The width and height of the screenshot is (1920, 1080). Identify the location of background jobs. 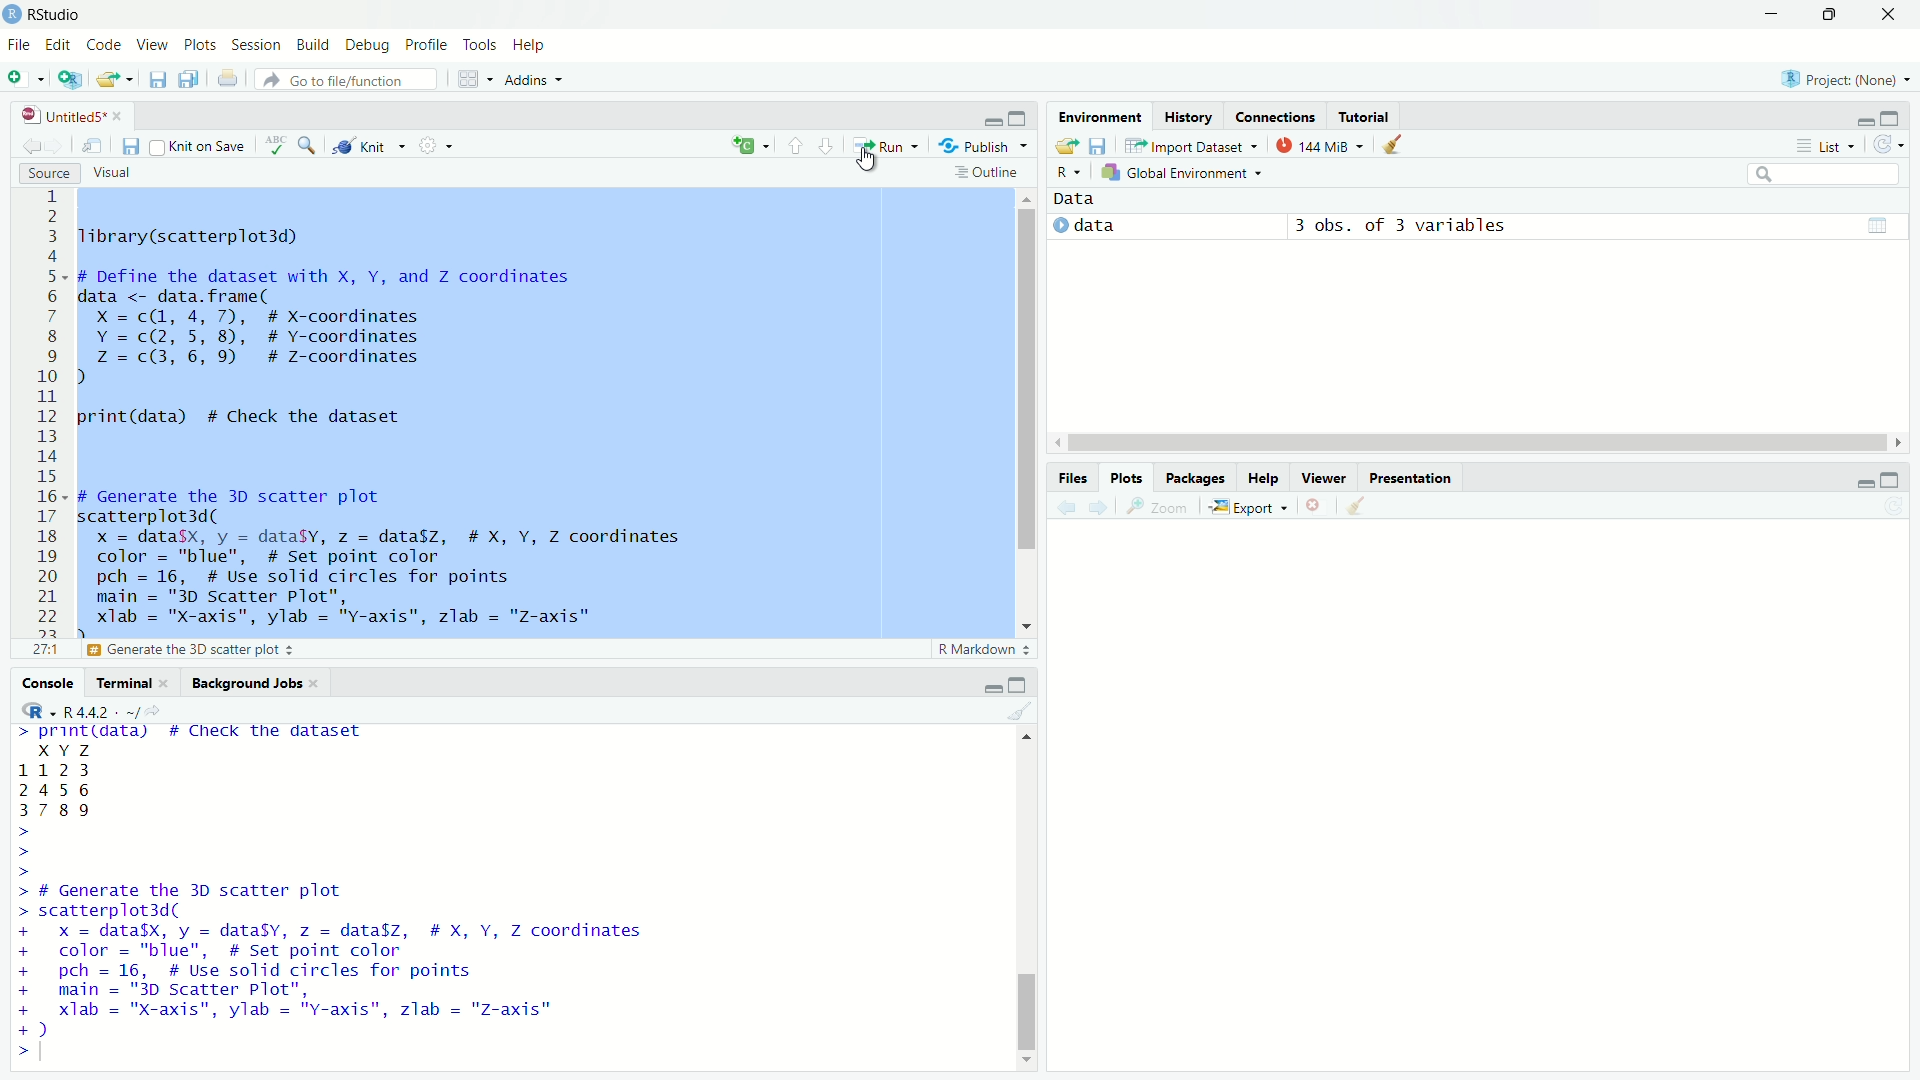
(245, 683).